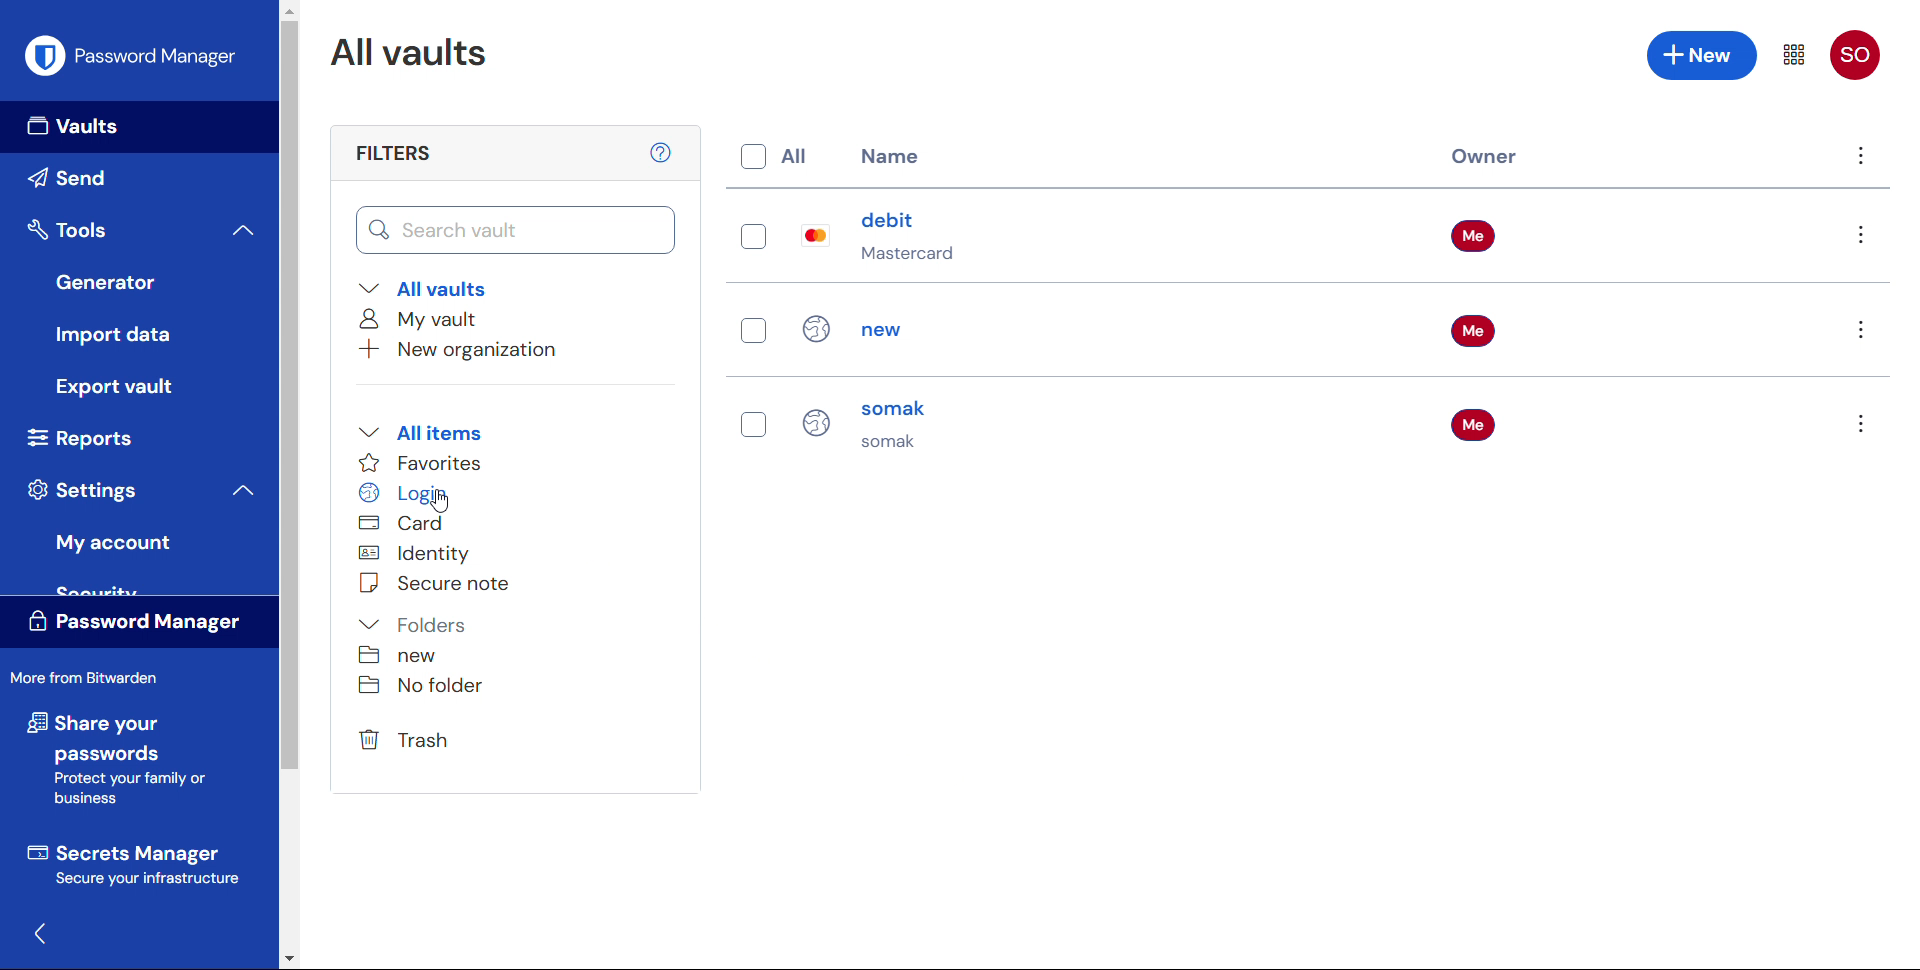 The image size is (1920, 970). I want to click on Share your passwords   protect your family or business., so click(113, 760).